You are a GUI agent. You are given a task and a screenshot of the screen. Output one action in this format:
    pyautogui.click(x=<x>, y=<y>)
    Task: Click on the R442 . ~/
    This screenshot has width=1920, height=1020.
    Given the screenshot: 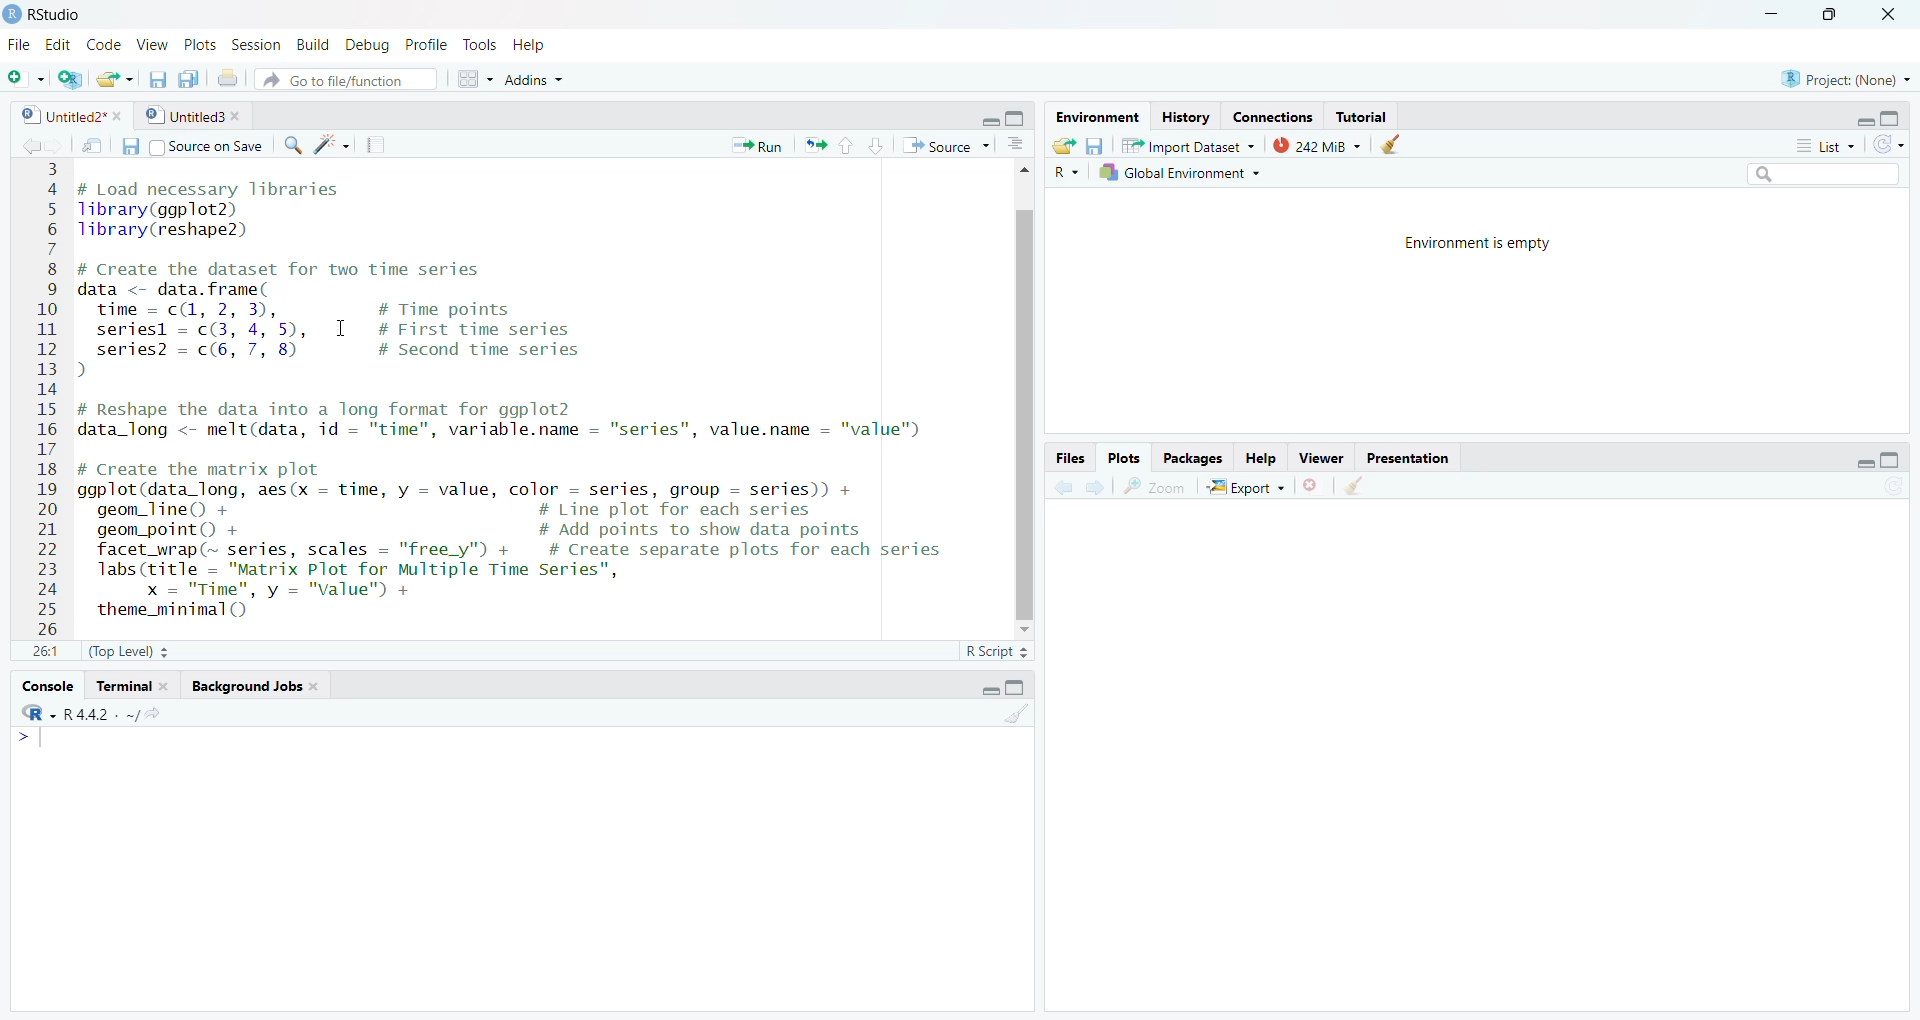 What is the action you would take?
    pyautogui.click(x=101, y=712)
    